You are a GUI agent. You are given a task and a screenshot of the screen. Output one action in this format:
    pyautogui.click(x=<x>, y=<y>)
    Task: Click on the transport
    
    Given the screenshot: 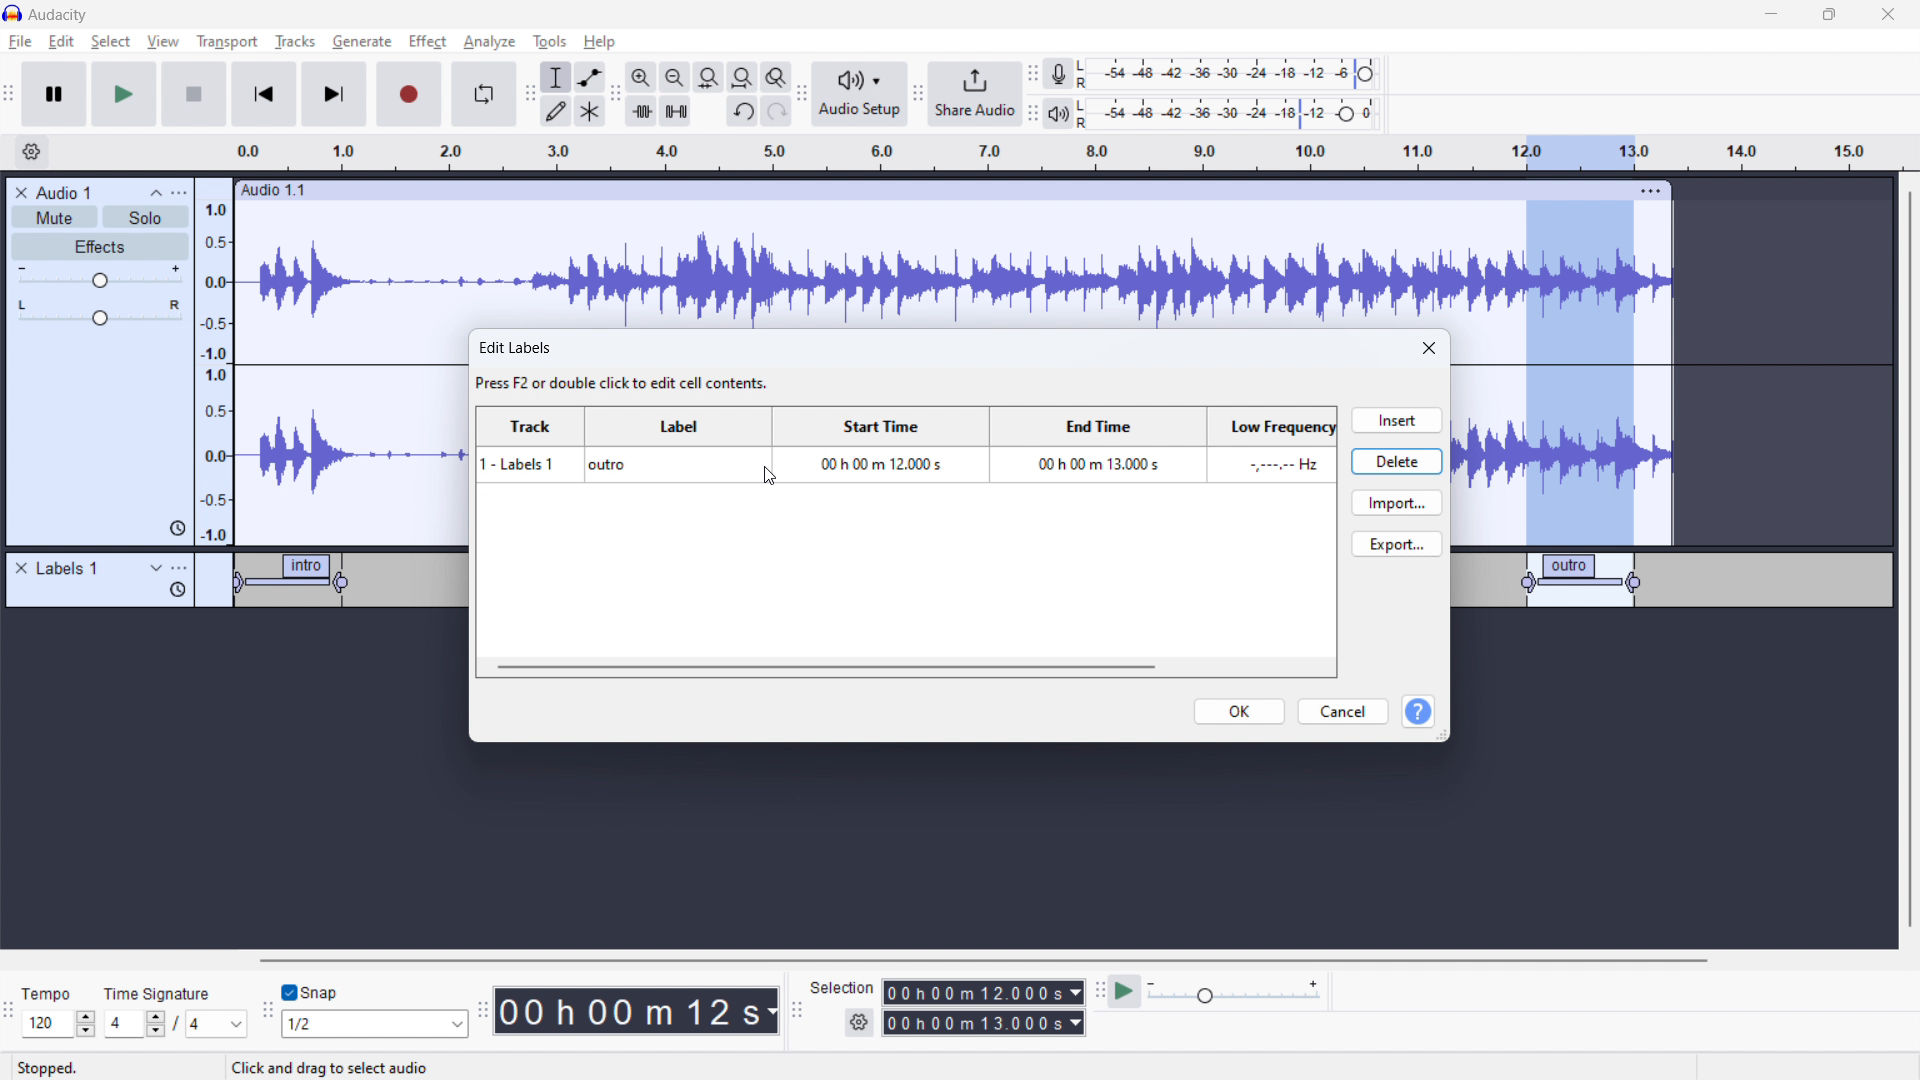 What is the action you would take?
    pyautogui.click(x=227, y=41)
    